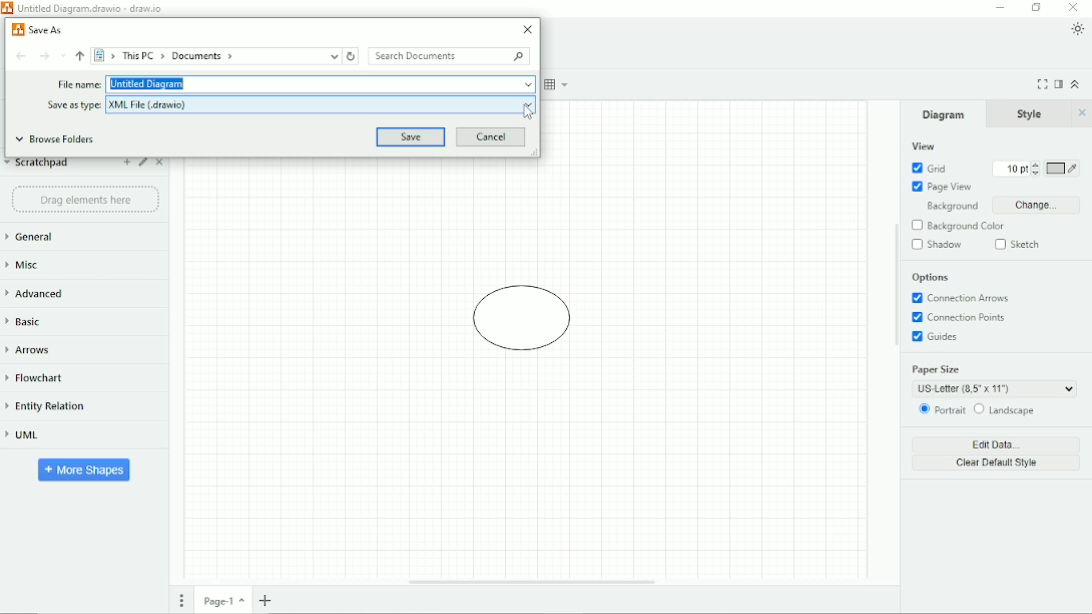  What do you see at coordinates (448, 56) in the screenshot?
I see `Search Documents` at bounding box center [448, 56].